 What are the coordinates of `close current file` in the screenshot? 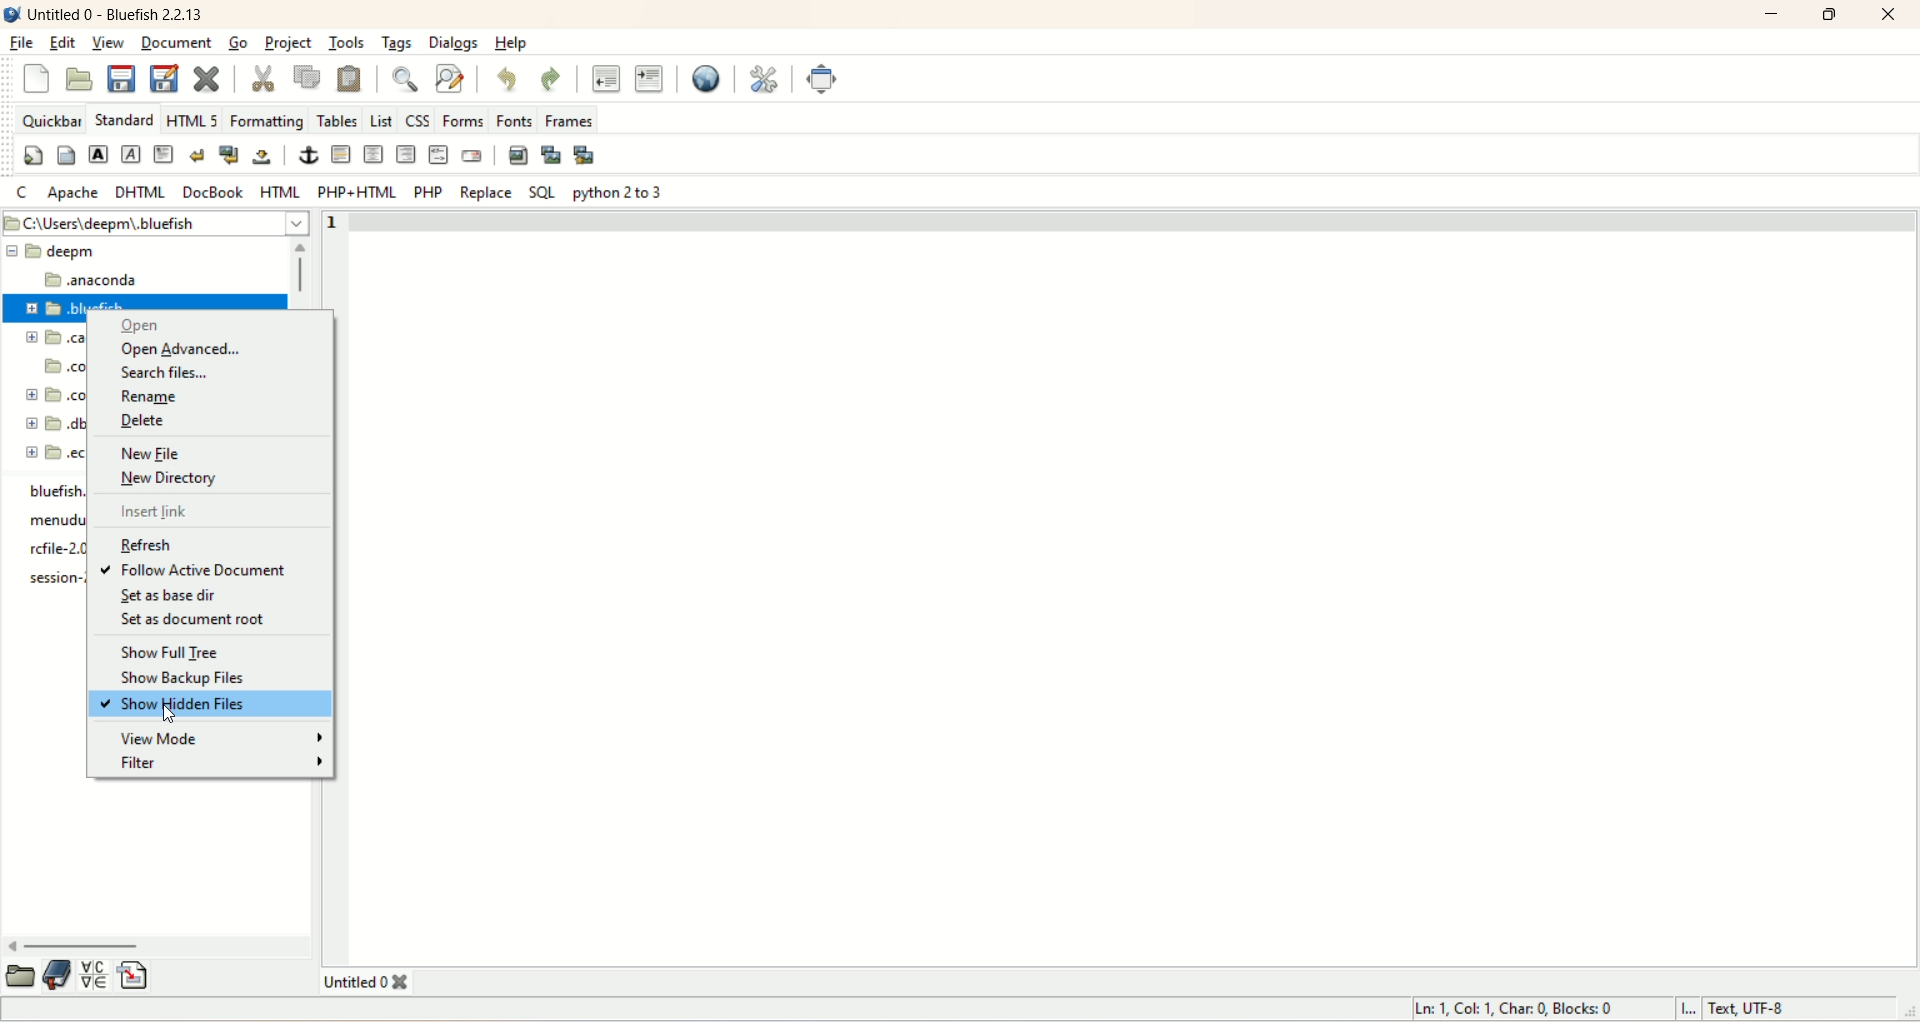 It's located at (209, 80).